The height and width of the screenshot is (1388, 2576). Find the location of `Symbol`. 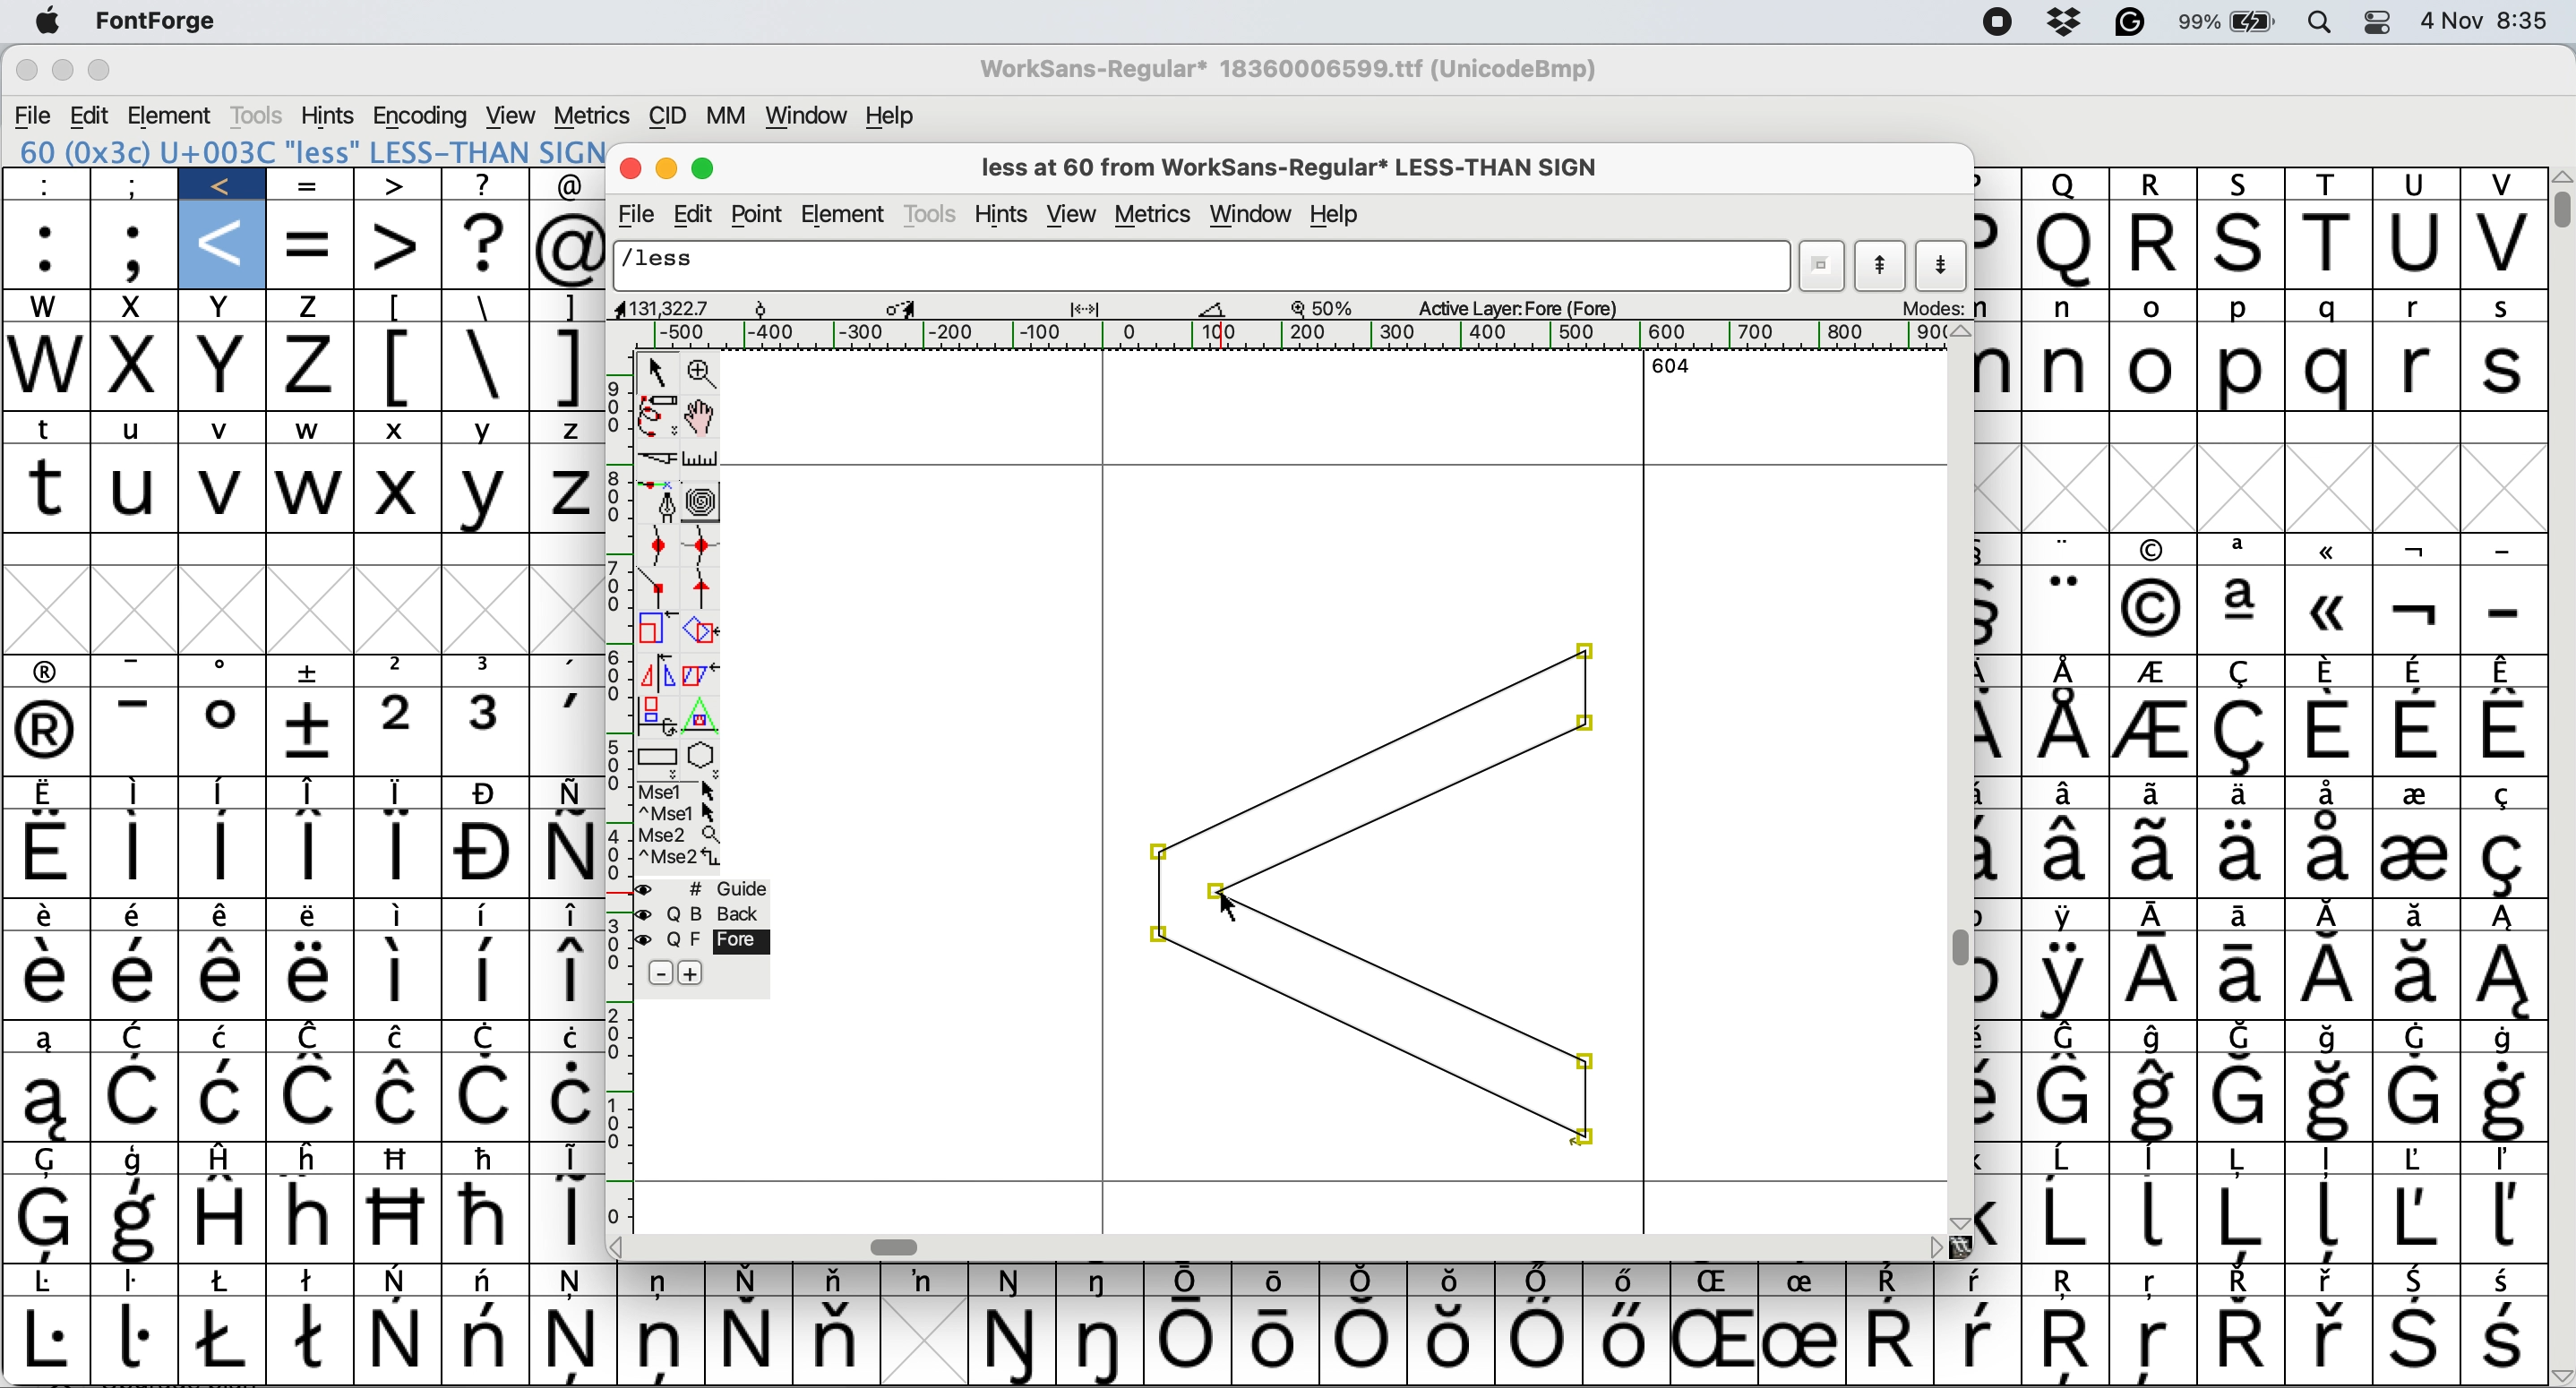

Symbol is located at coordinates (231, 1281).